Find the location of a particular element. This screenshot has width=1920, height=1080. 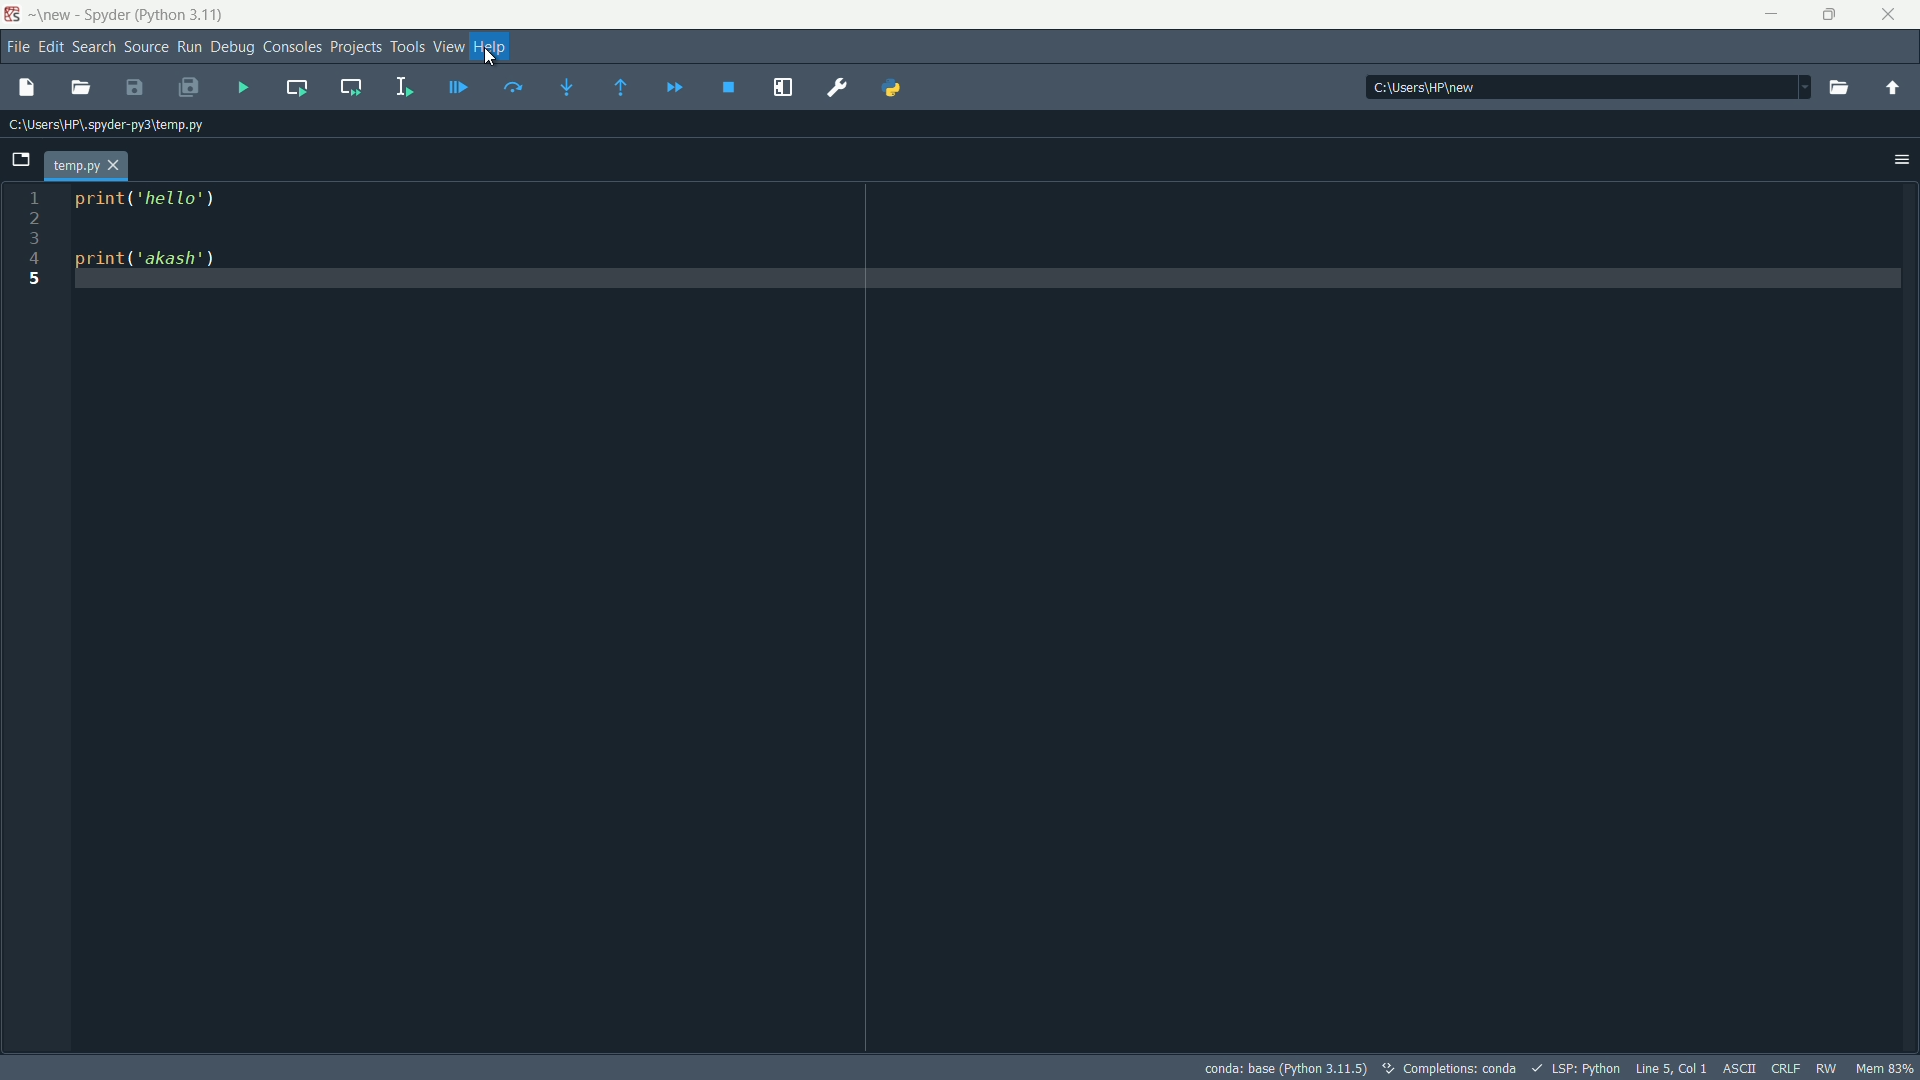

tools menu is located at coordinates (405, 47).